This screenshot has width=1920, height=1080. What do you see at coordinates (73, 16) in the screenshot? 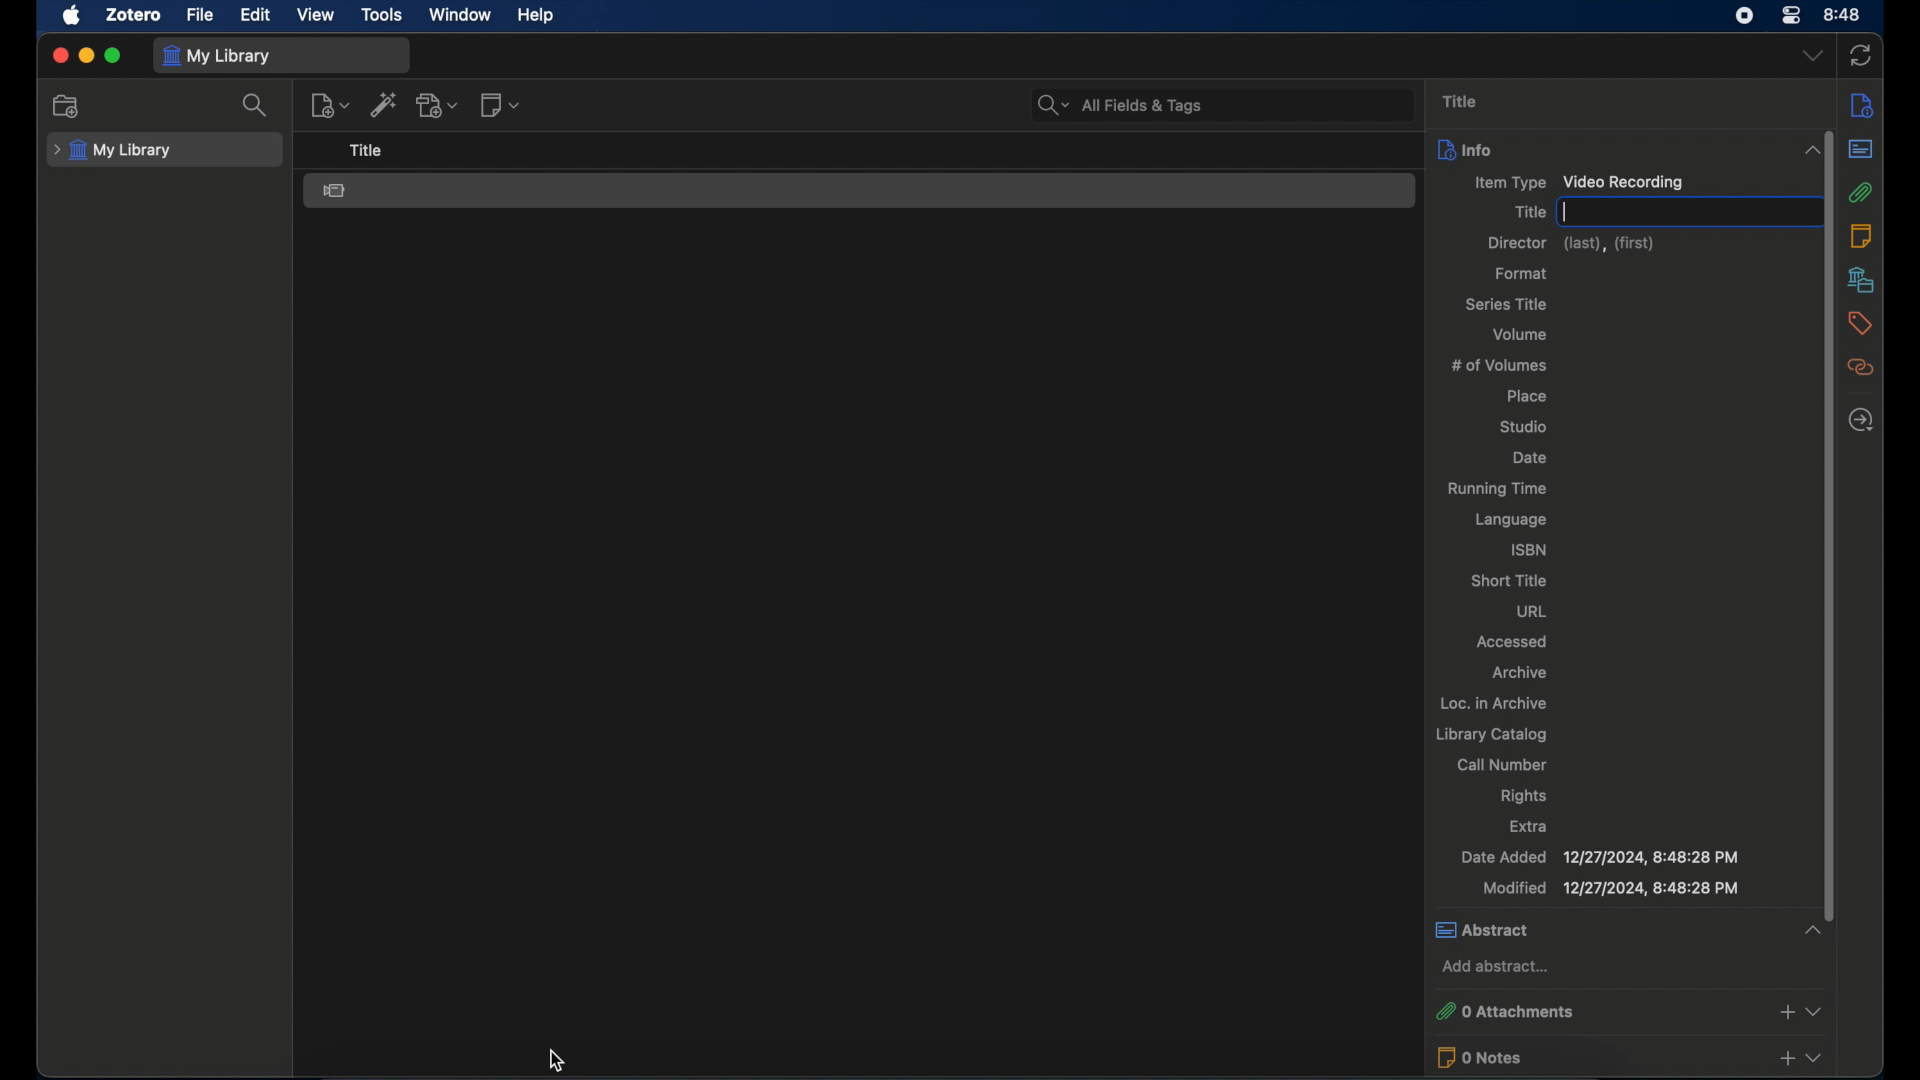
I see `apple` at bounding box center [73, 16].